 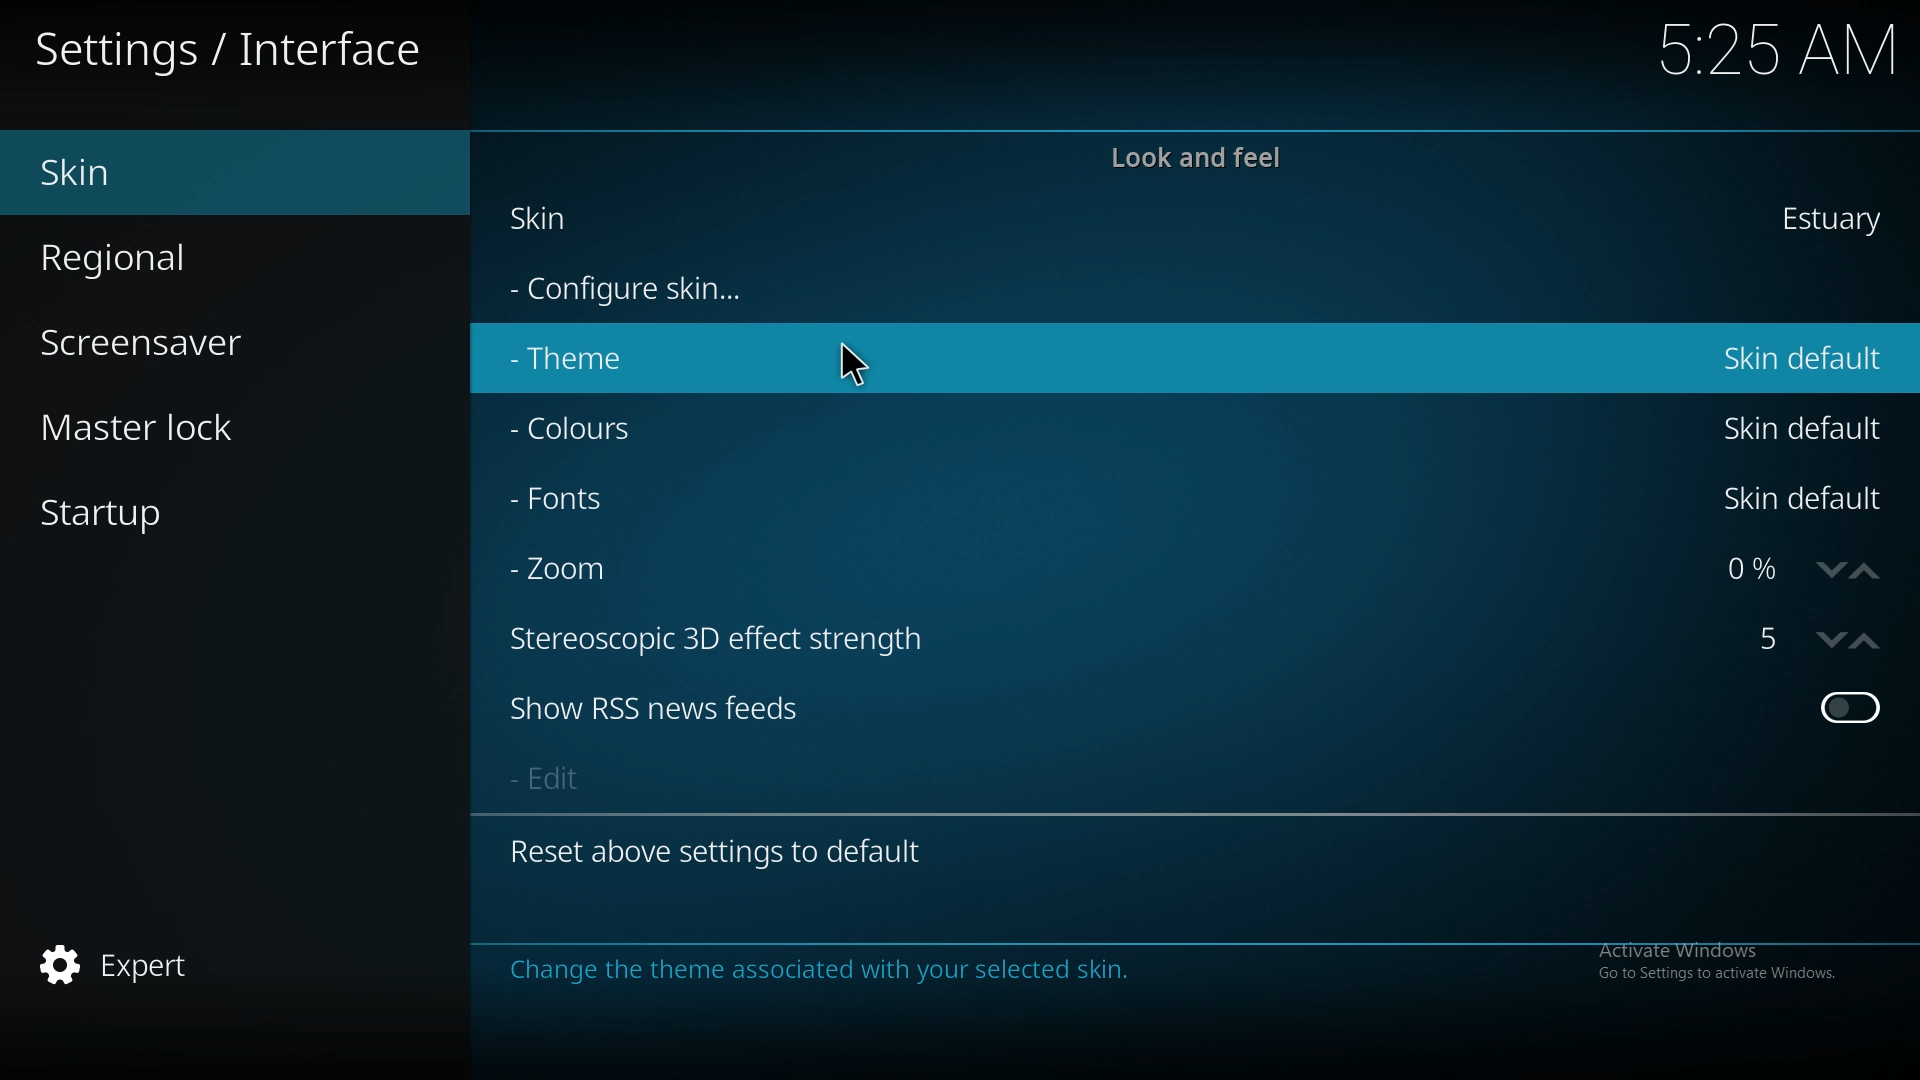 What do you see at coordinates (639, 291) in the screenshot?
I see `configure skin` at bounding box center [639, 291].